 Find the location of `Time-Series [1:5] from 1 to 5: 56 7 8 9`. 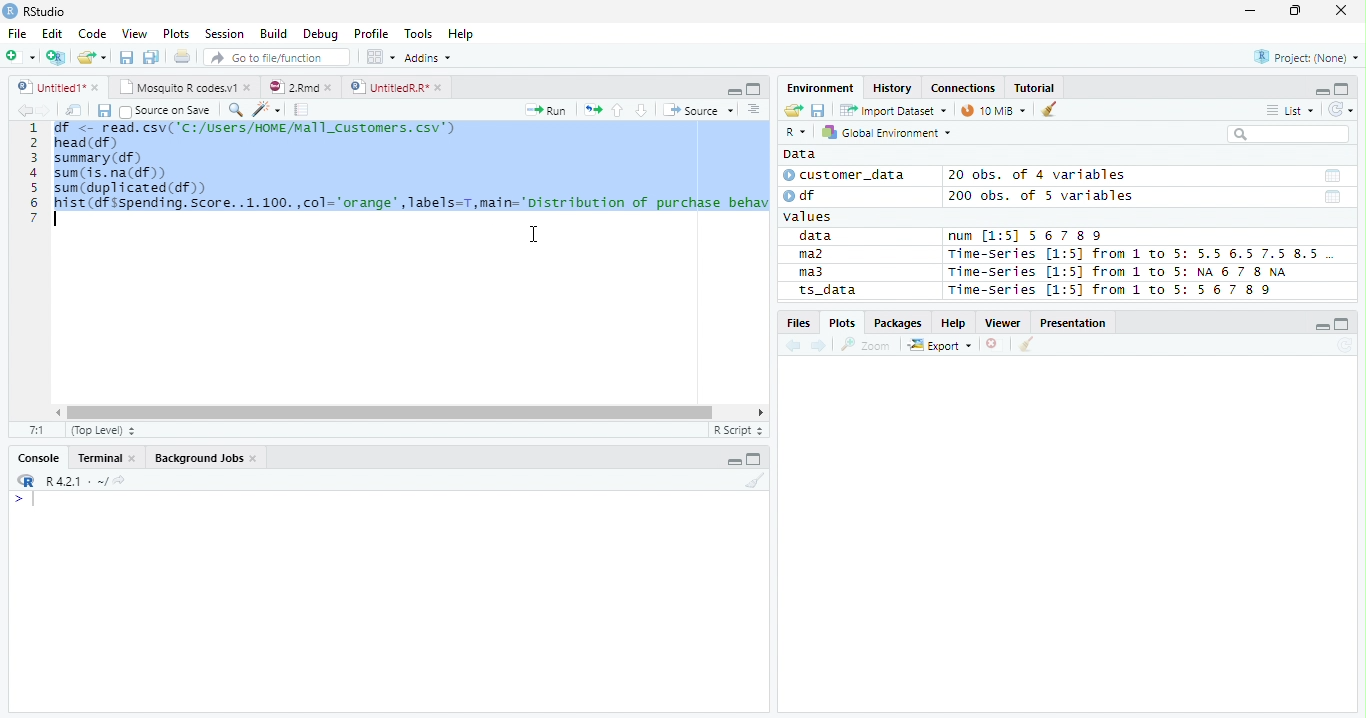

Time-Series [1:5] from 1 to 5: 56 7 8 9 is located at coordinates (1112, 290).